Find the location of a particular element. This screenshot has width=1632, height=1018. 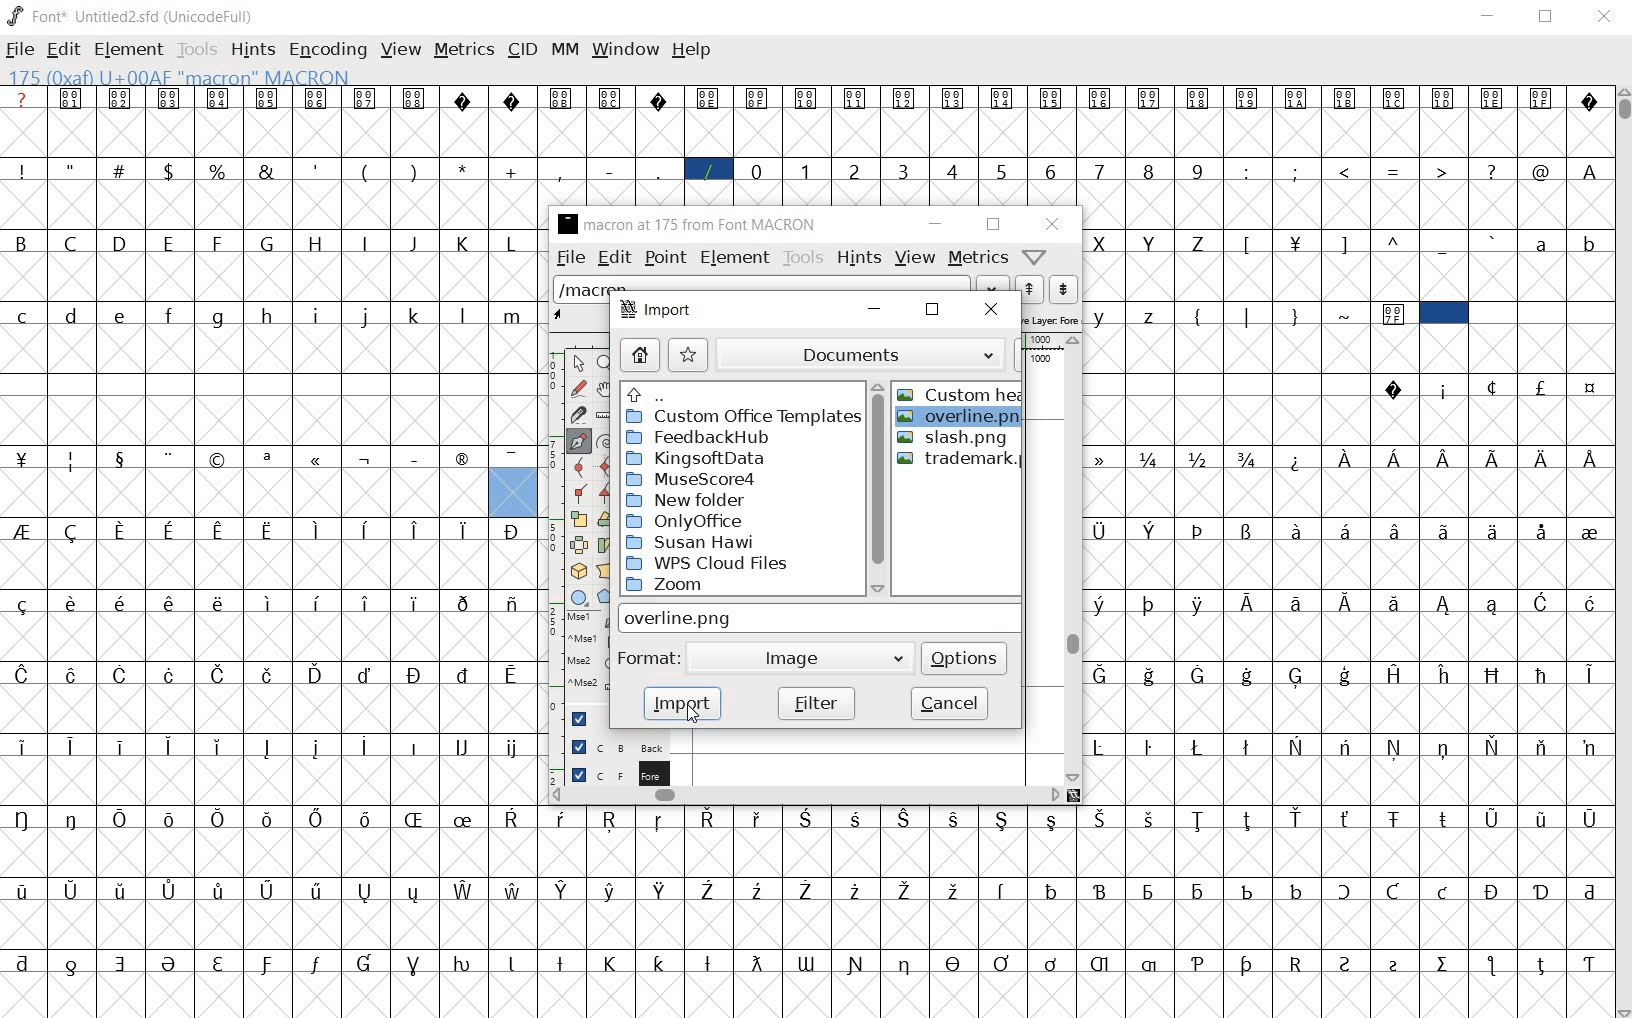

Symbol is located at coordinates (269, 603).